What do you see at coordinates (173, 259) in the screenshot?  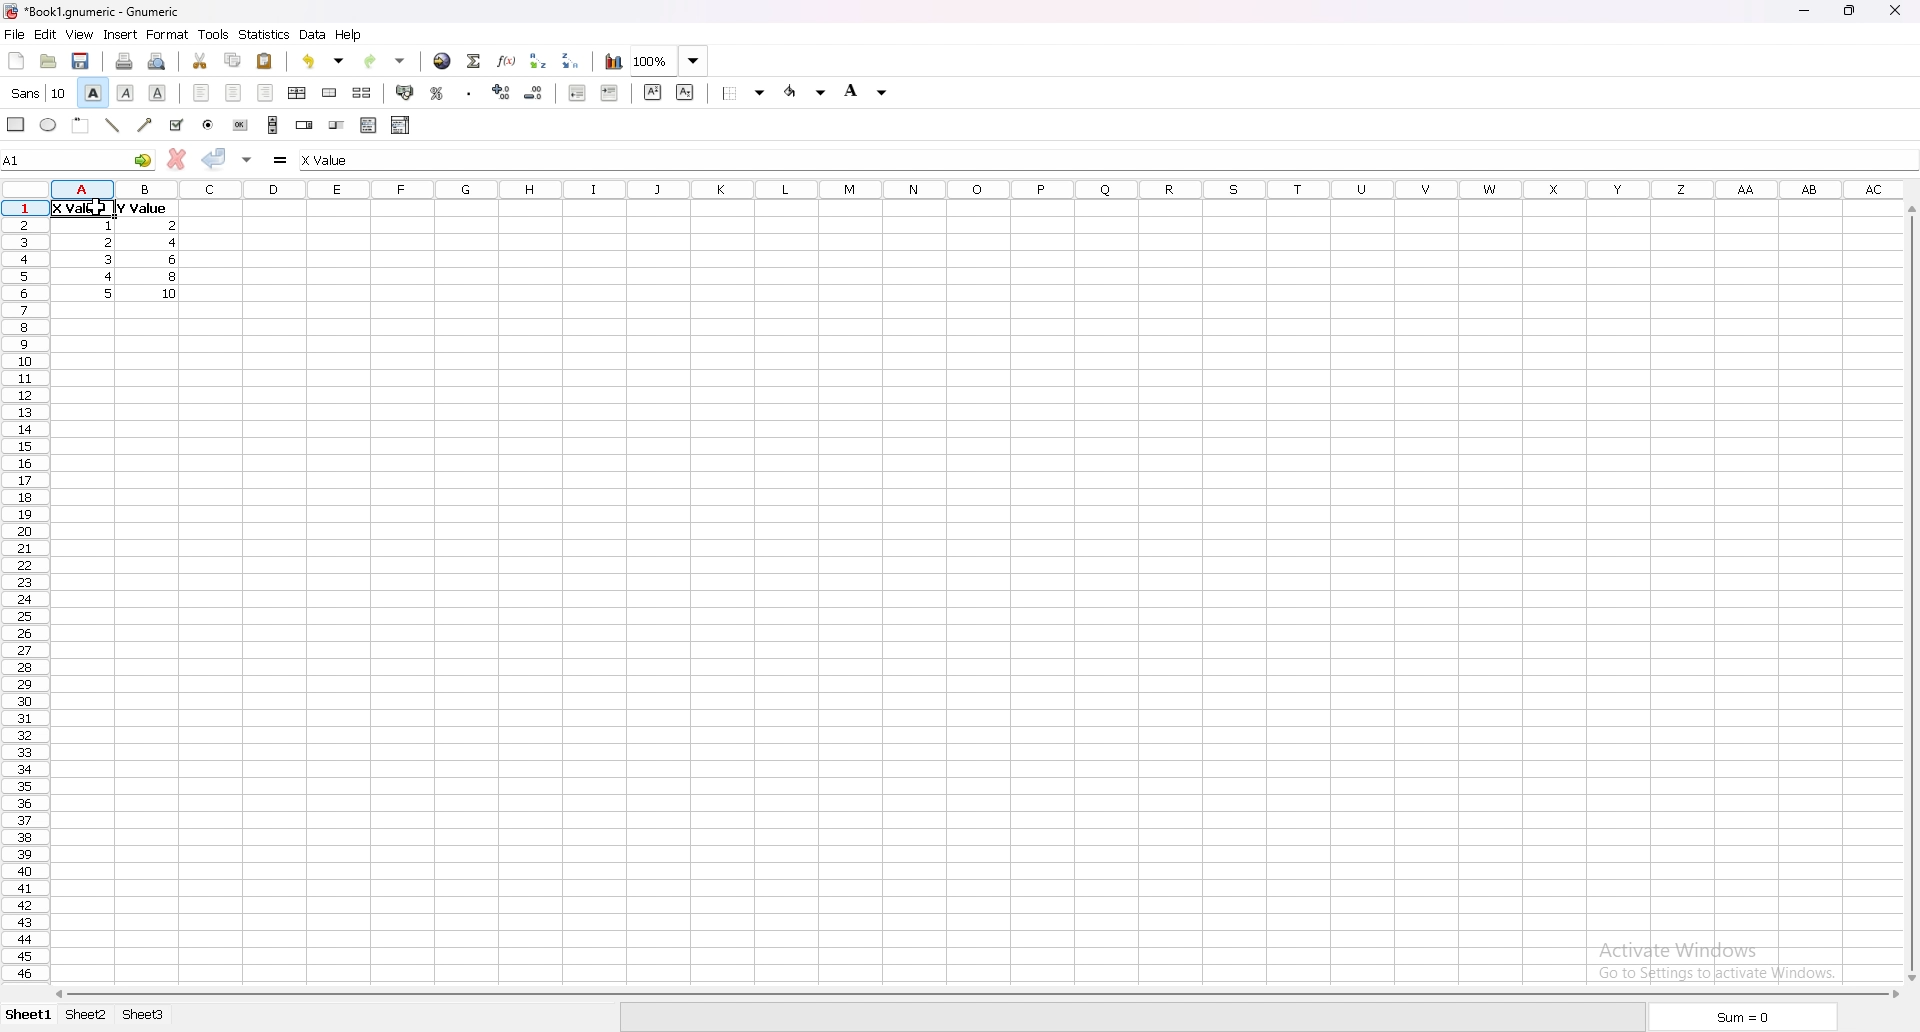 I see `value` at bounding box center [173, 259].